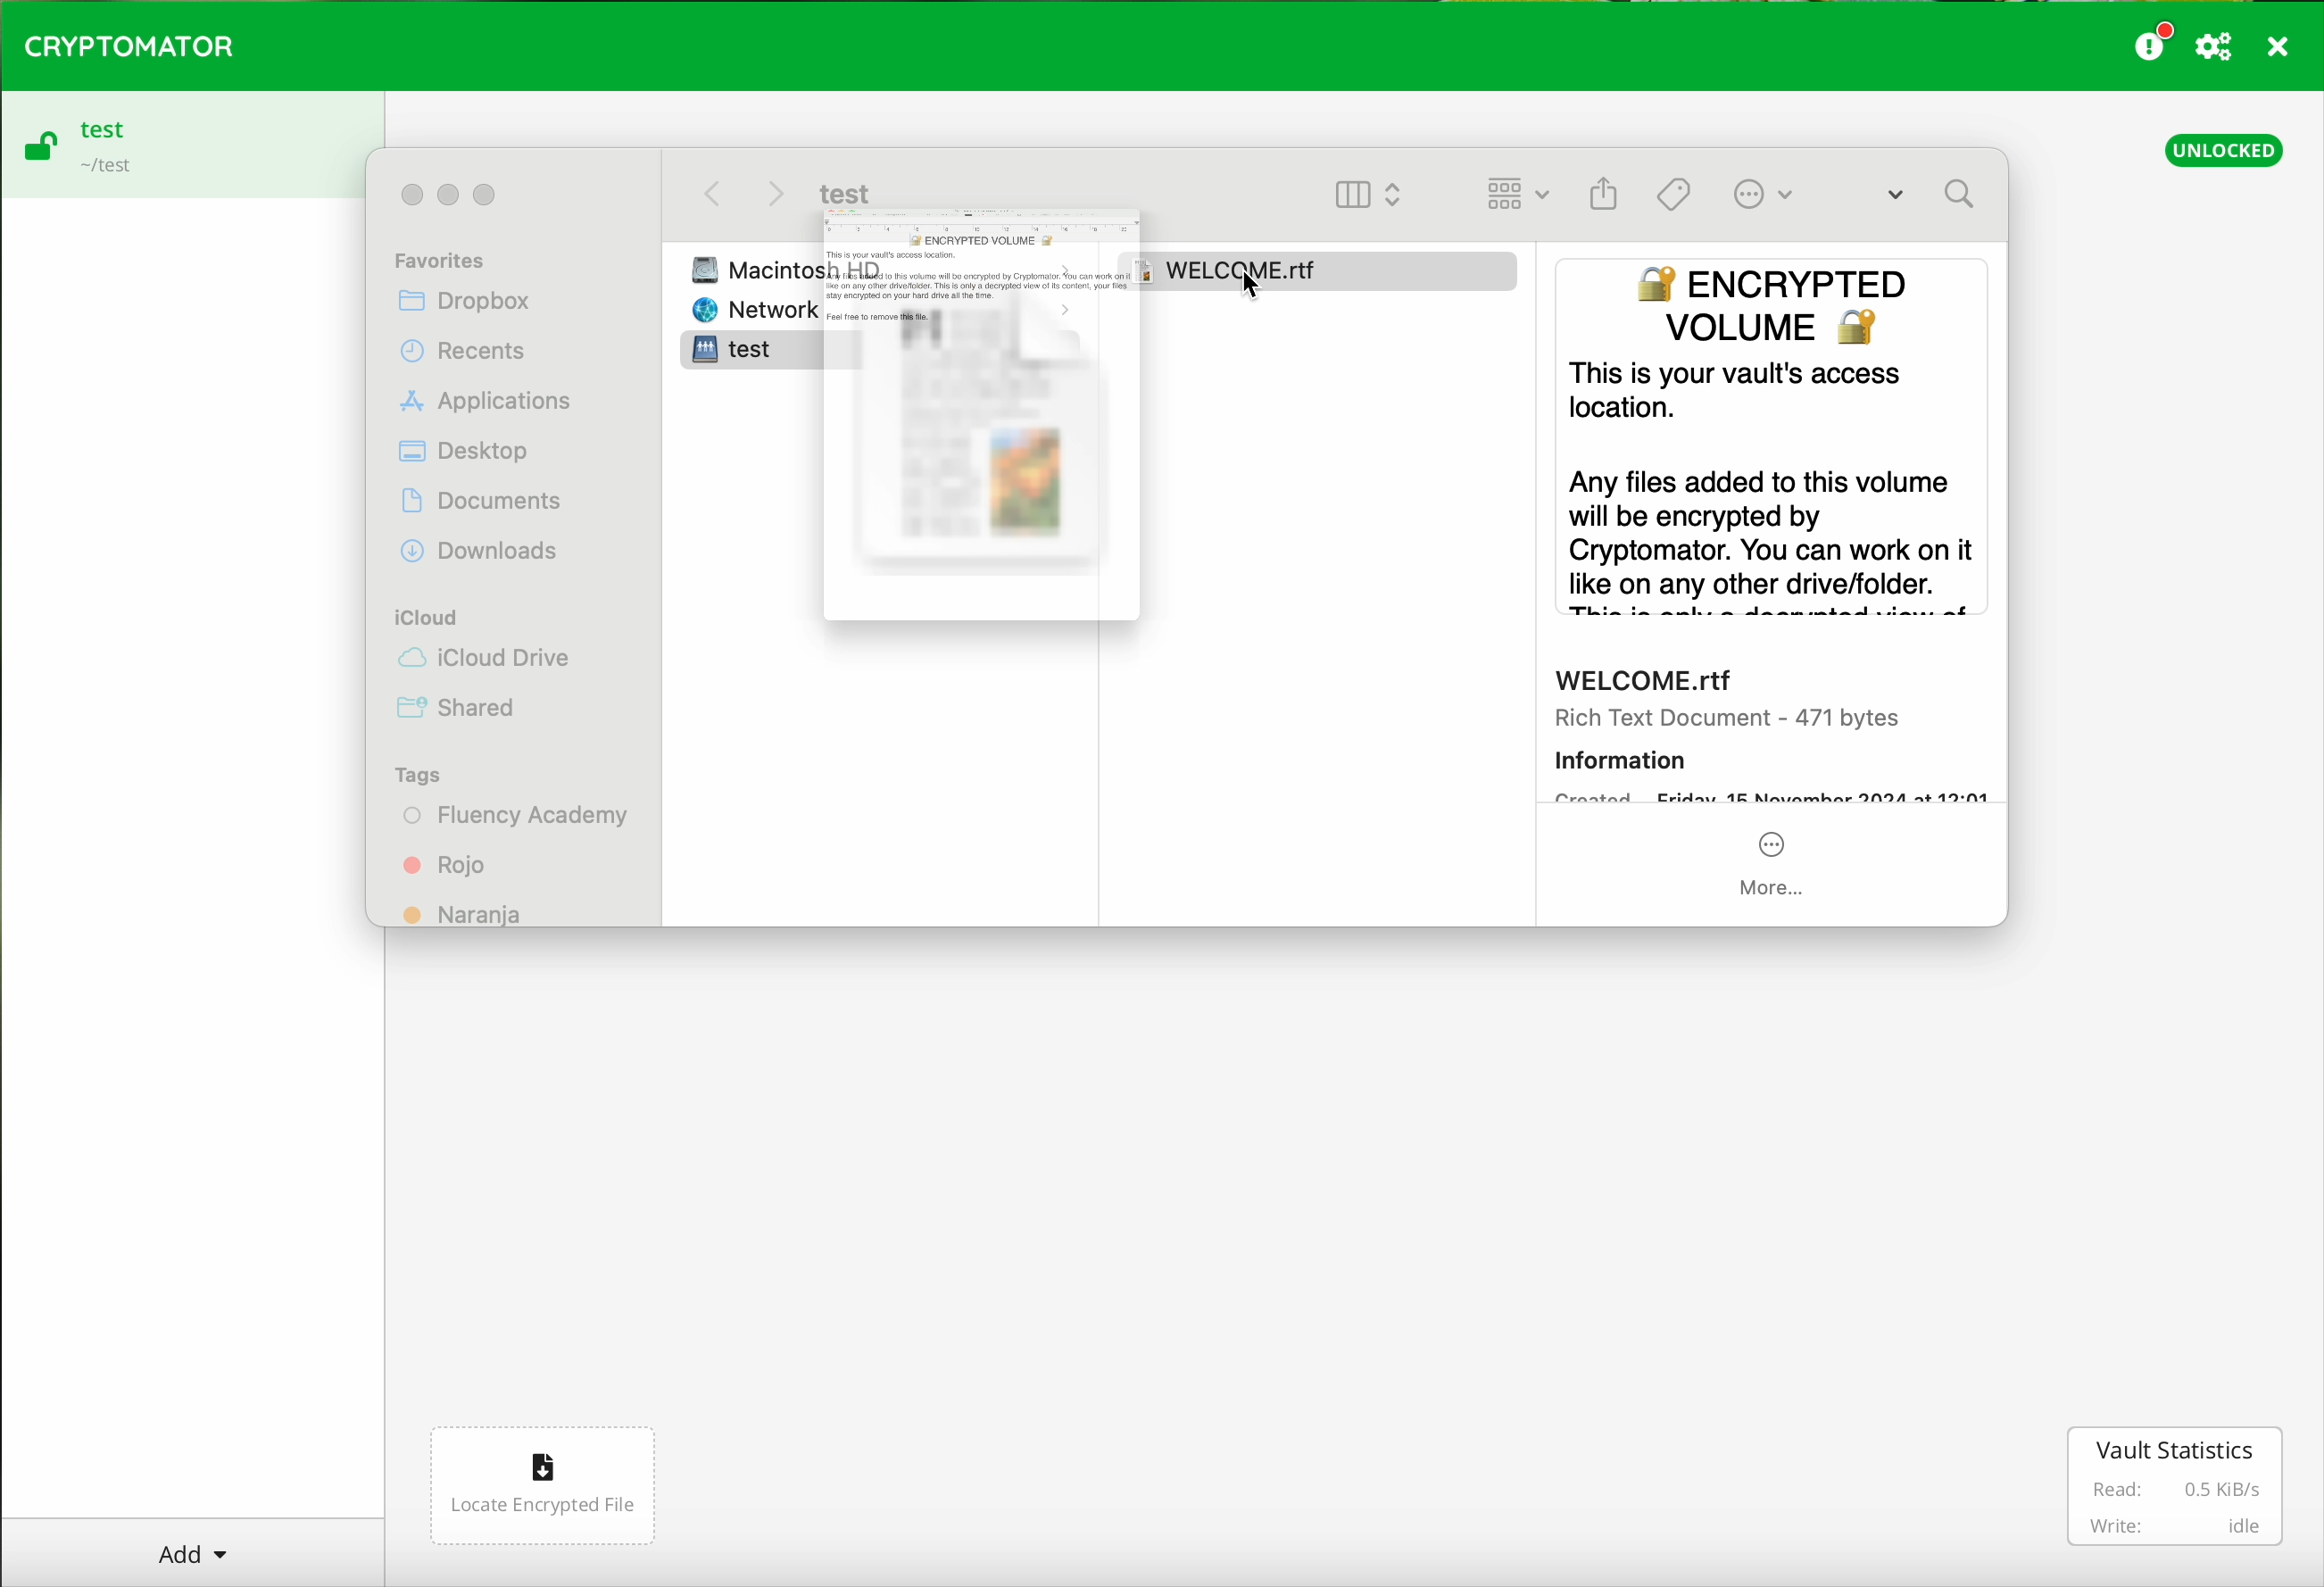 The width and height of the screenshot is (2324, 1587). Describe the element at coordinates (514, 816) in the screenshot. I see `Fluency Academy` at that location.